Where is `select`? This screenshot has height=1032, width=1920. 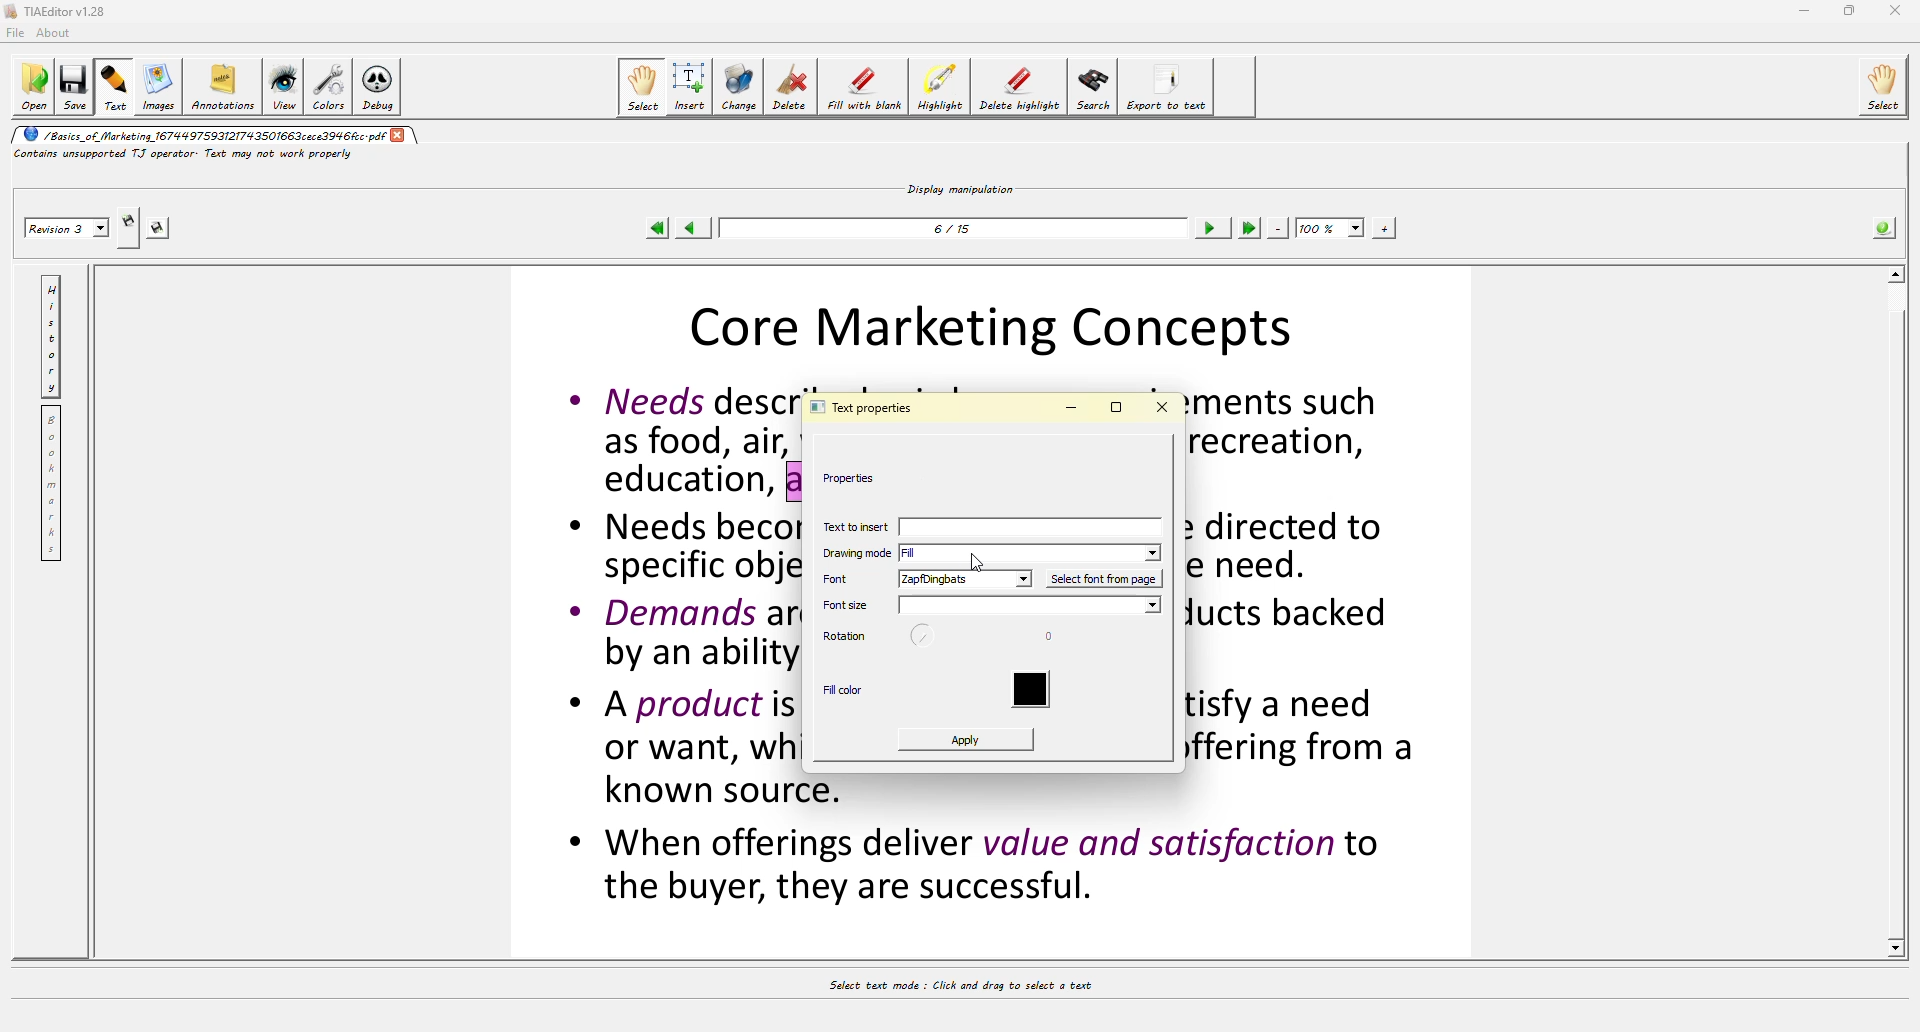 select is located at coordinates (1888, 84).